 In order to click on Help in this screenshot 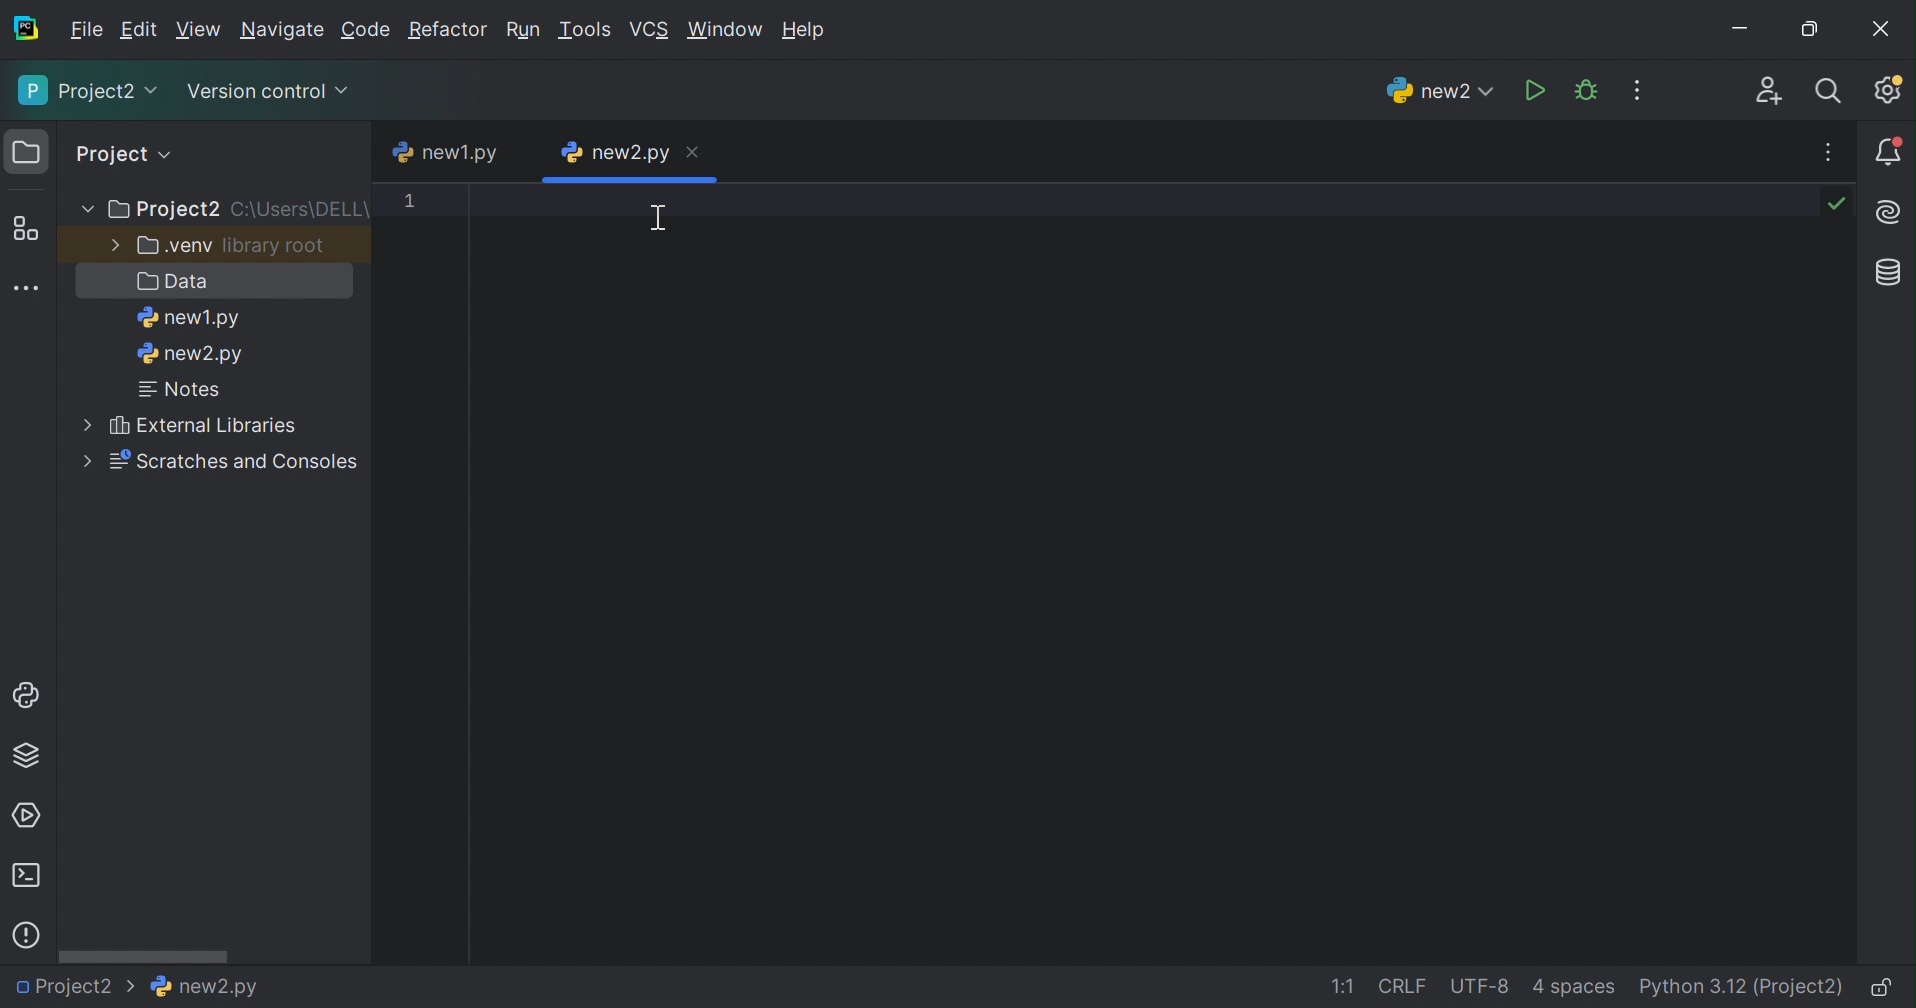, I will do `click(806, 28)`.